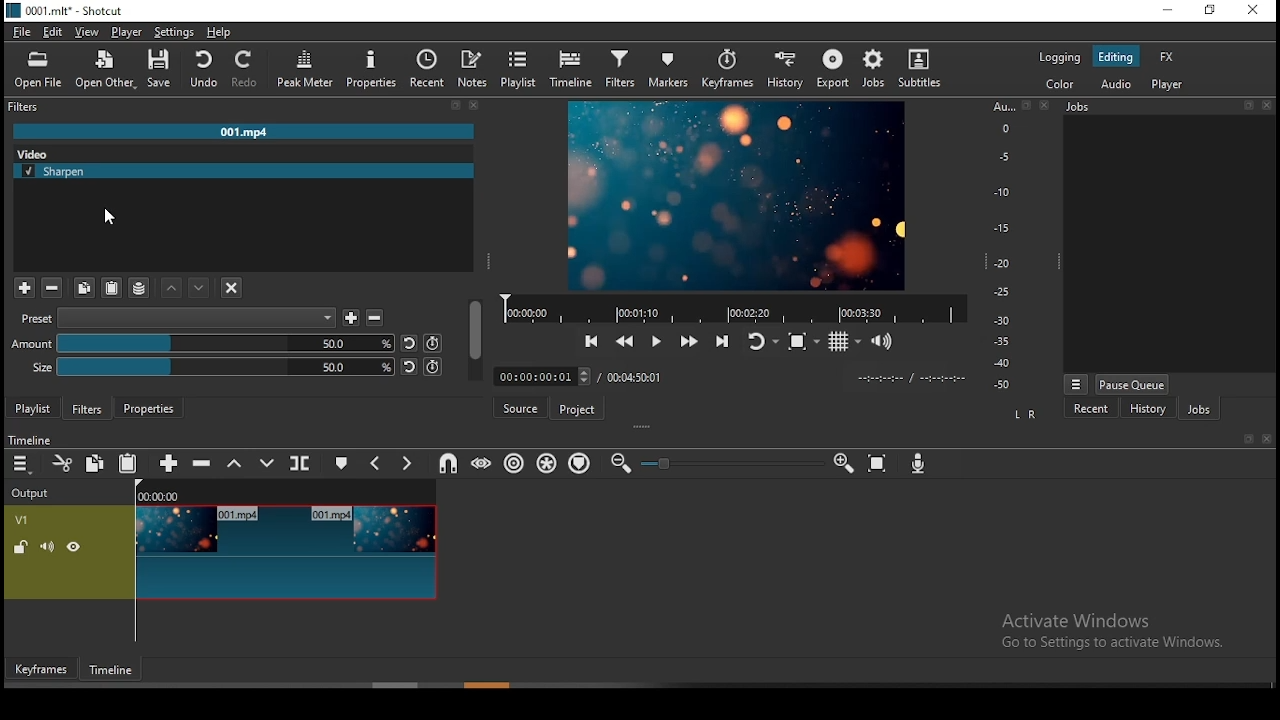 The image size is (1280, 720). Describe the element at coordinates (85, 288) in the screenshot. I see `copy filter` at that location.